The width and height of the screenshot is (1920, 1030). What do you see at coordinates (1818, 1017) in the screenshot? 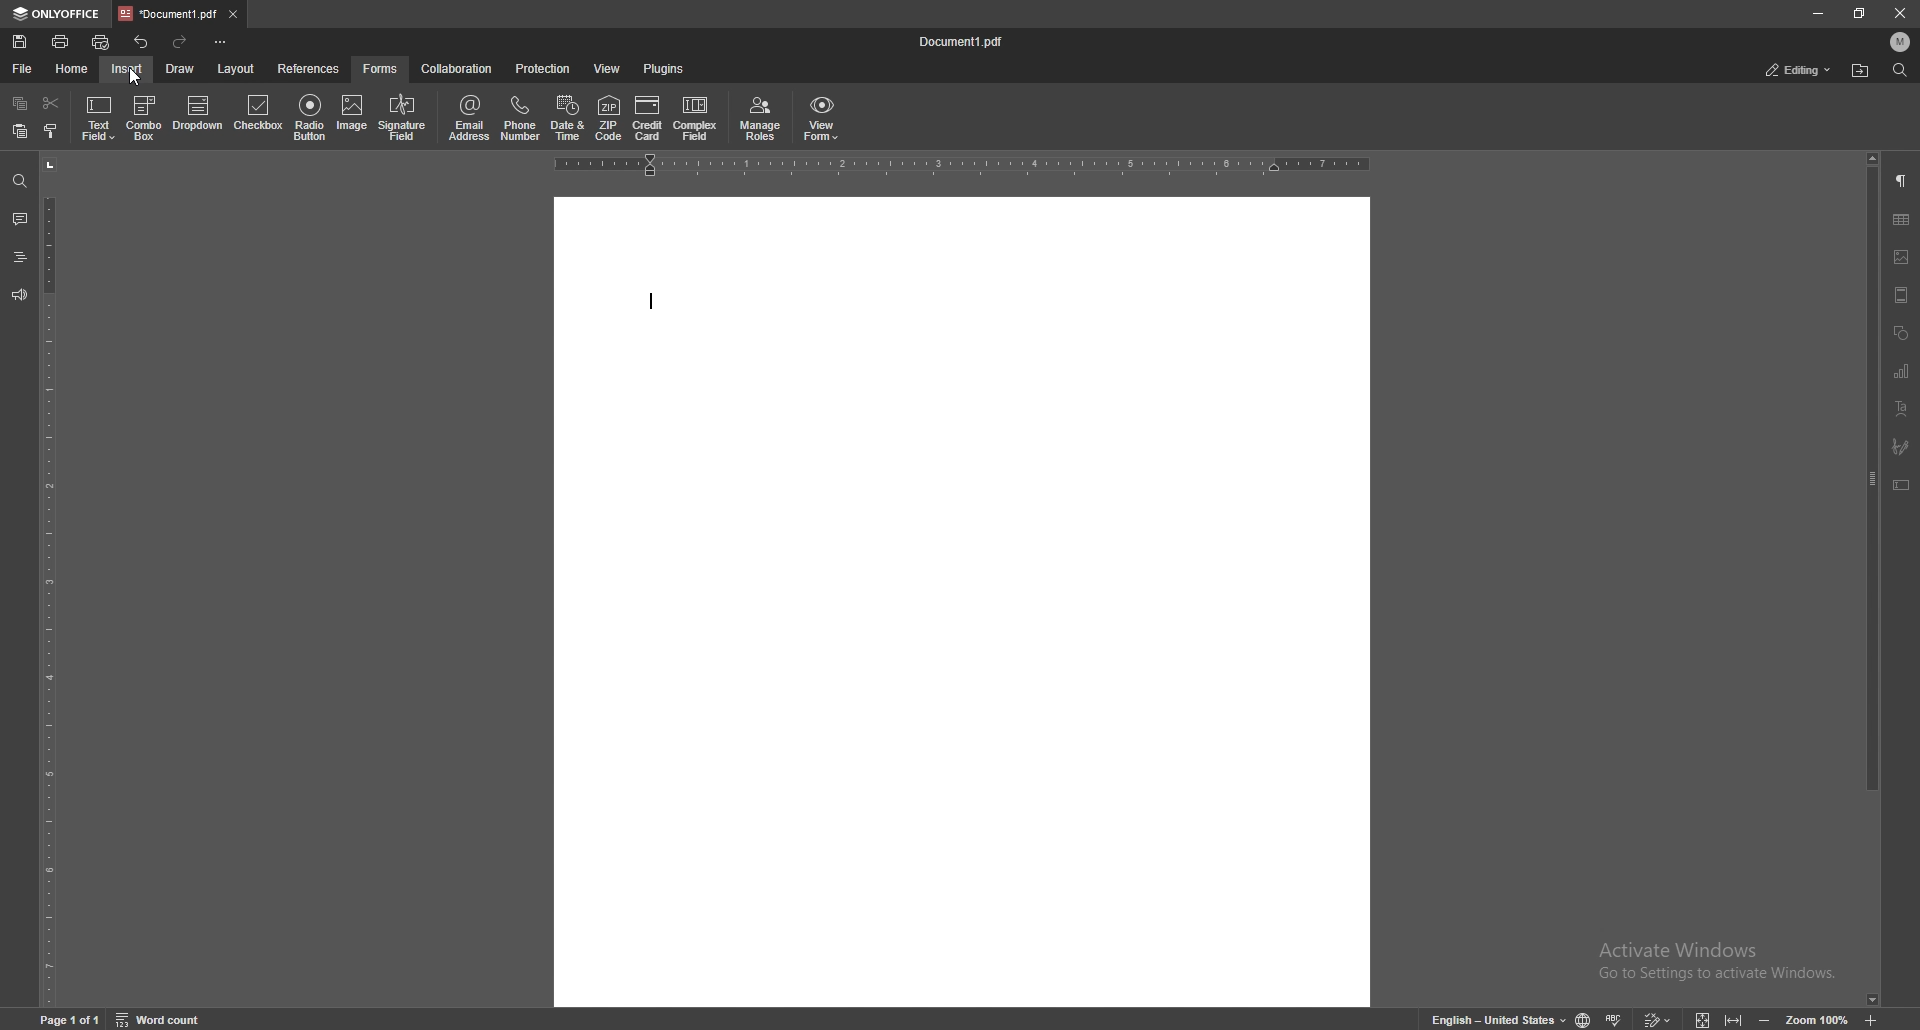
I see `zoom` at bounding box center [1818, 1017].